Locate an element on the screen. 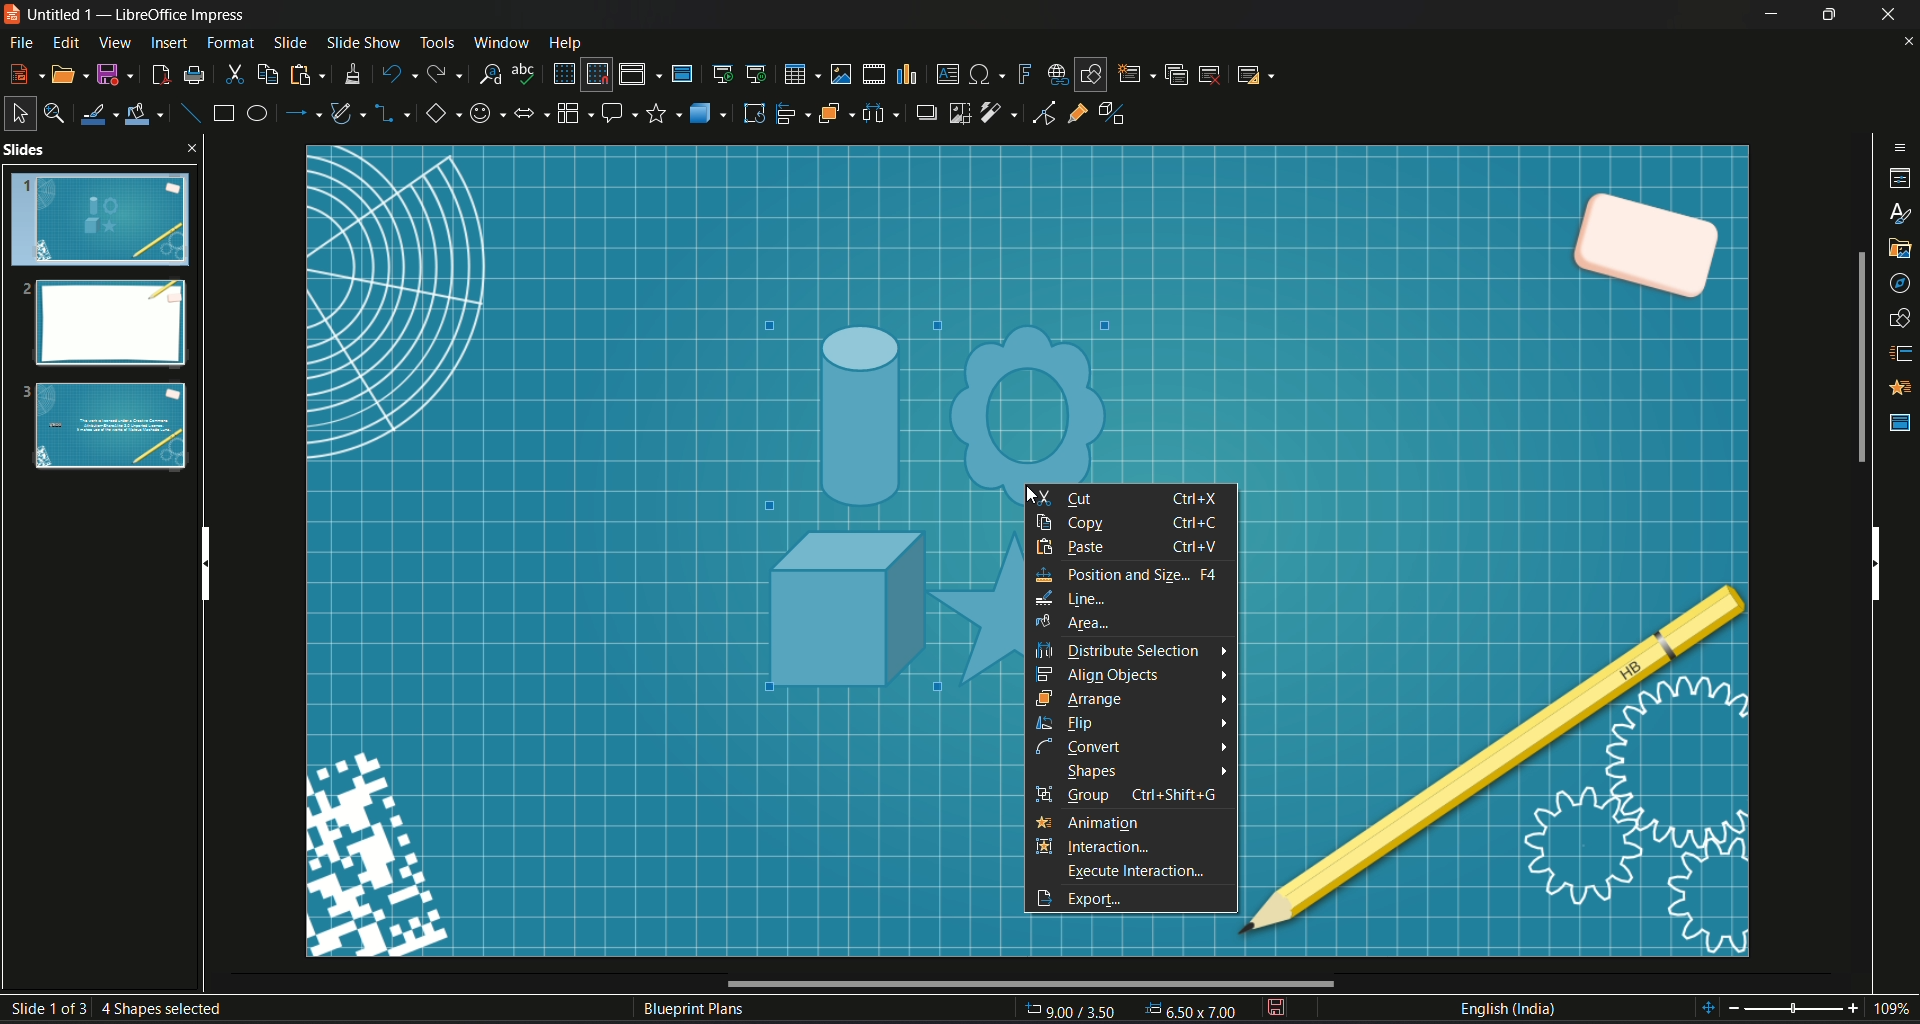 This screenshot has height=1024, width=1920. sidebar options is located at coordinates (1901, 146).